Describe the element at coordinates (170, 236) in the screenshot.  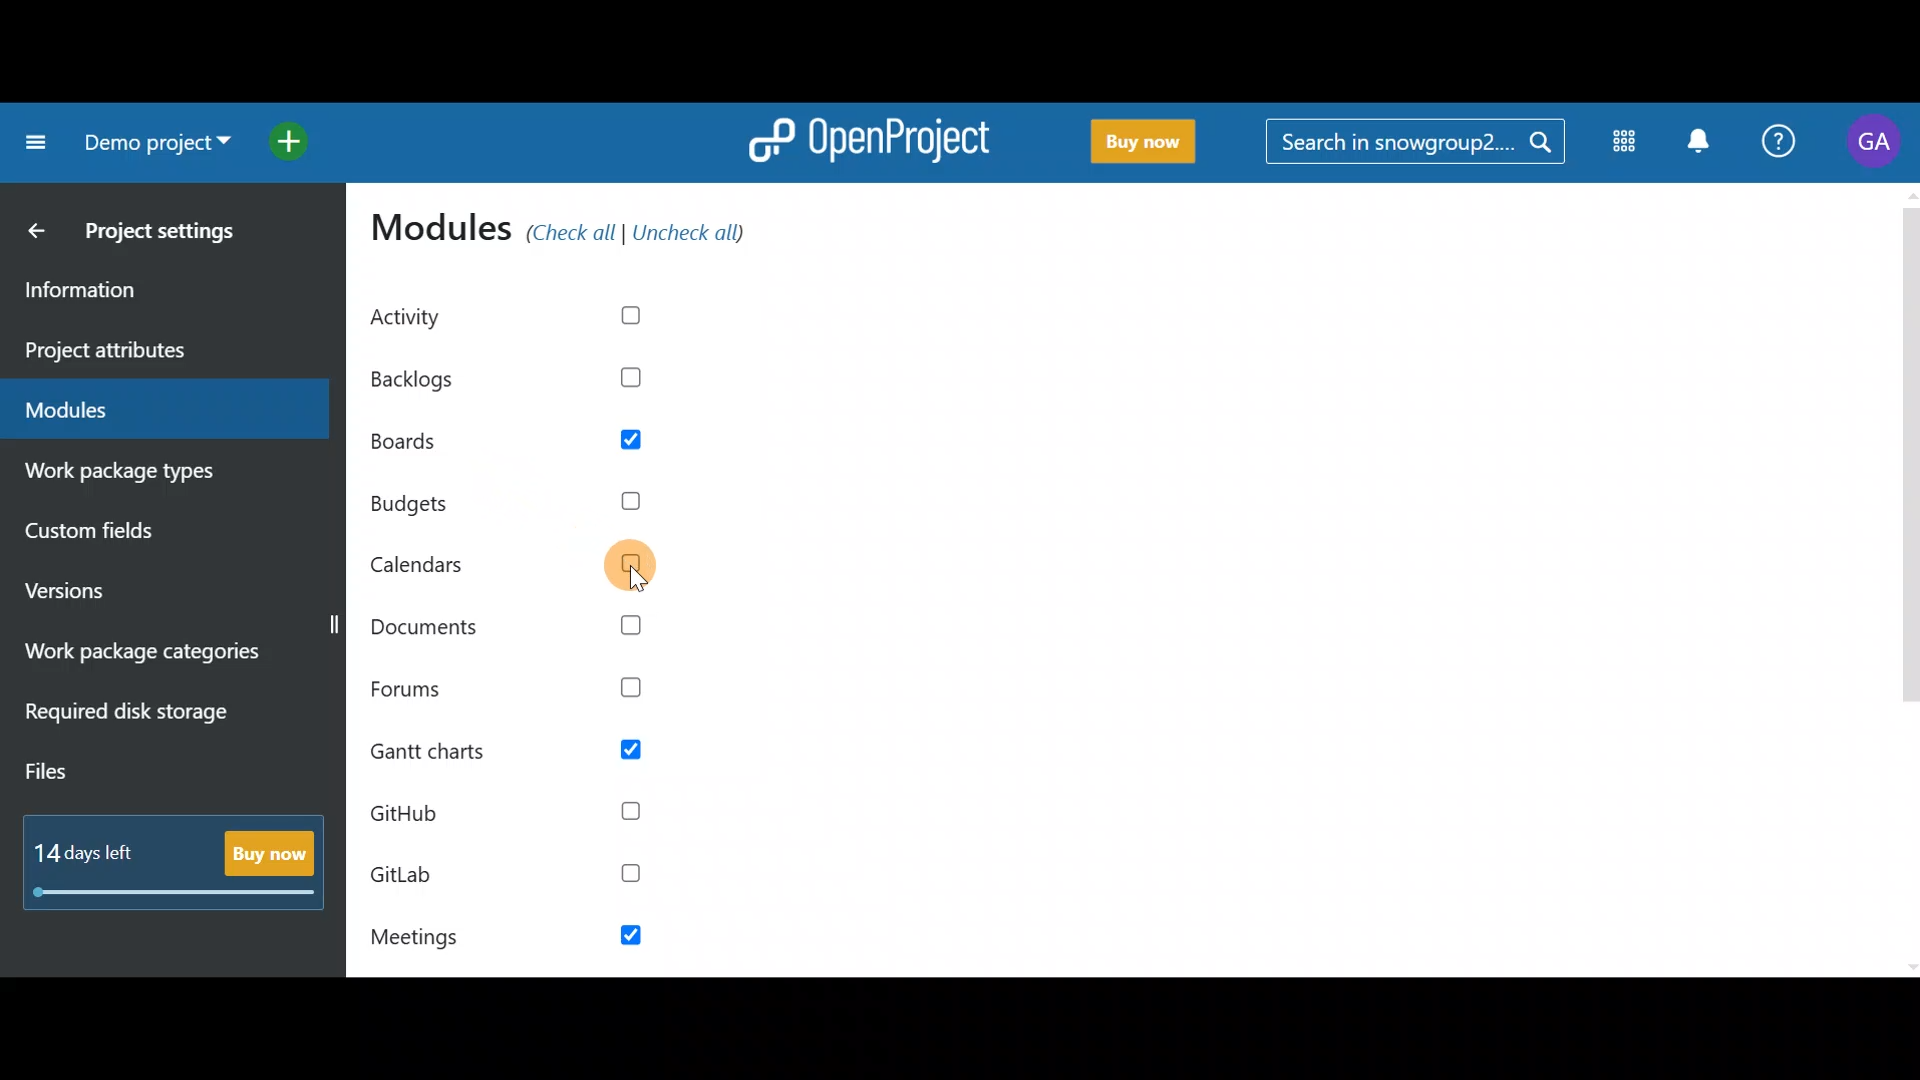
I see `Project settings` at that location.